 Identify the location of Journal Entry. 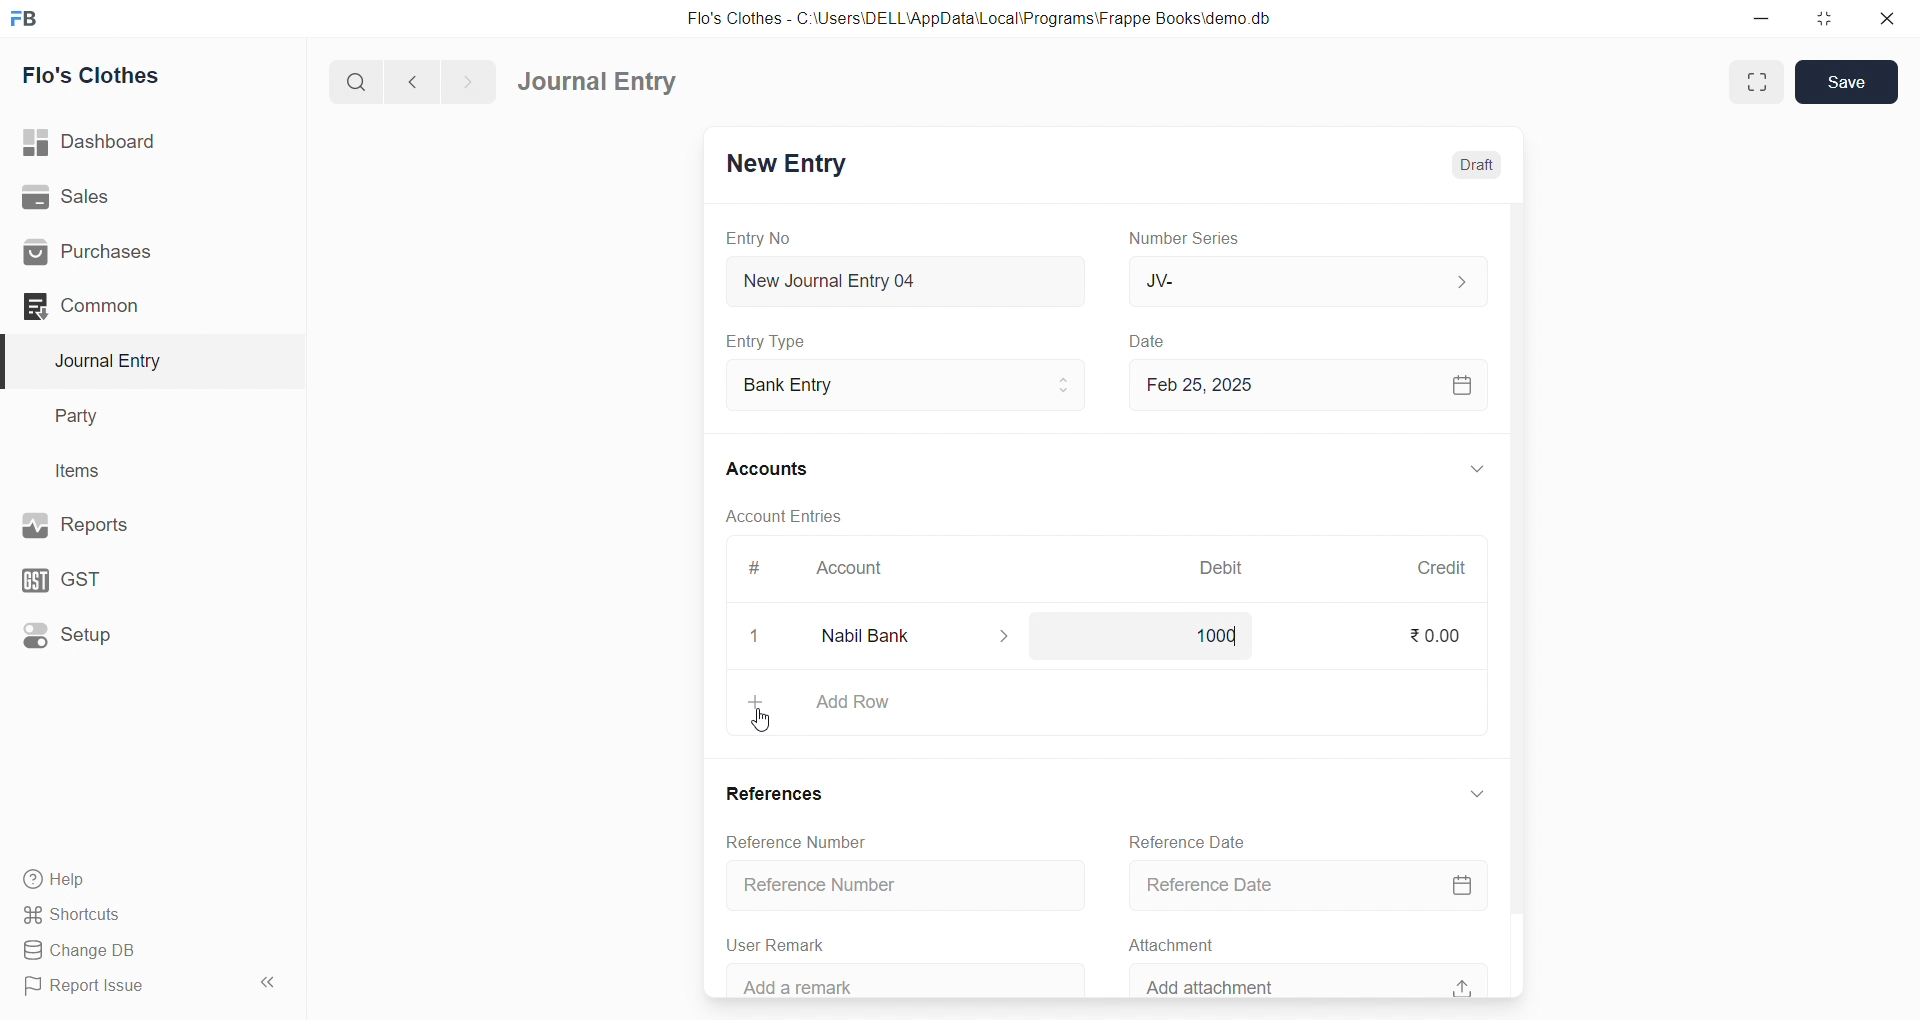
(142, 361).